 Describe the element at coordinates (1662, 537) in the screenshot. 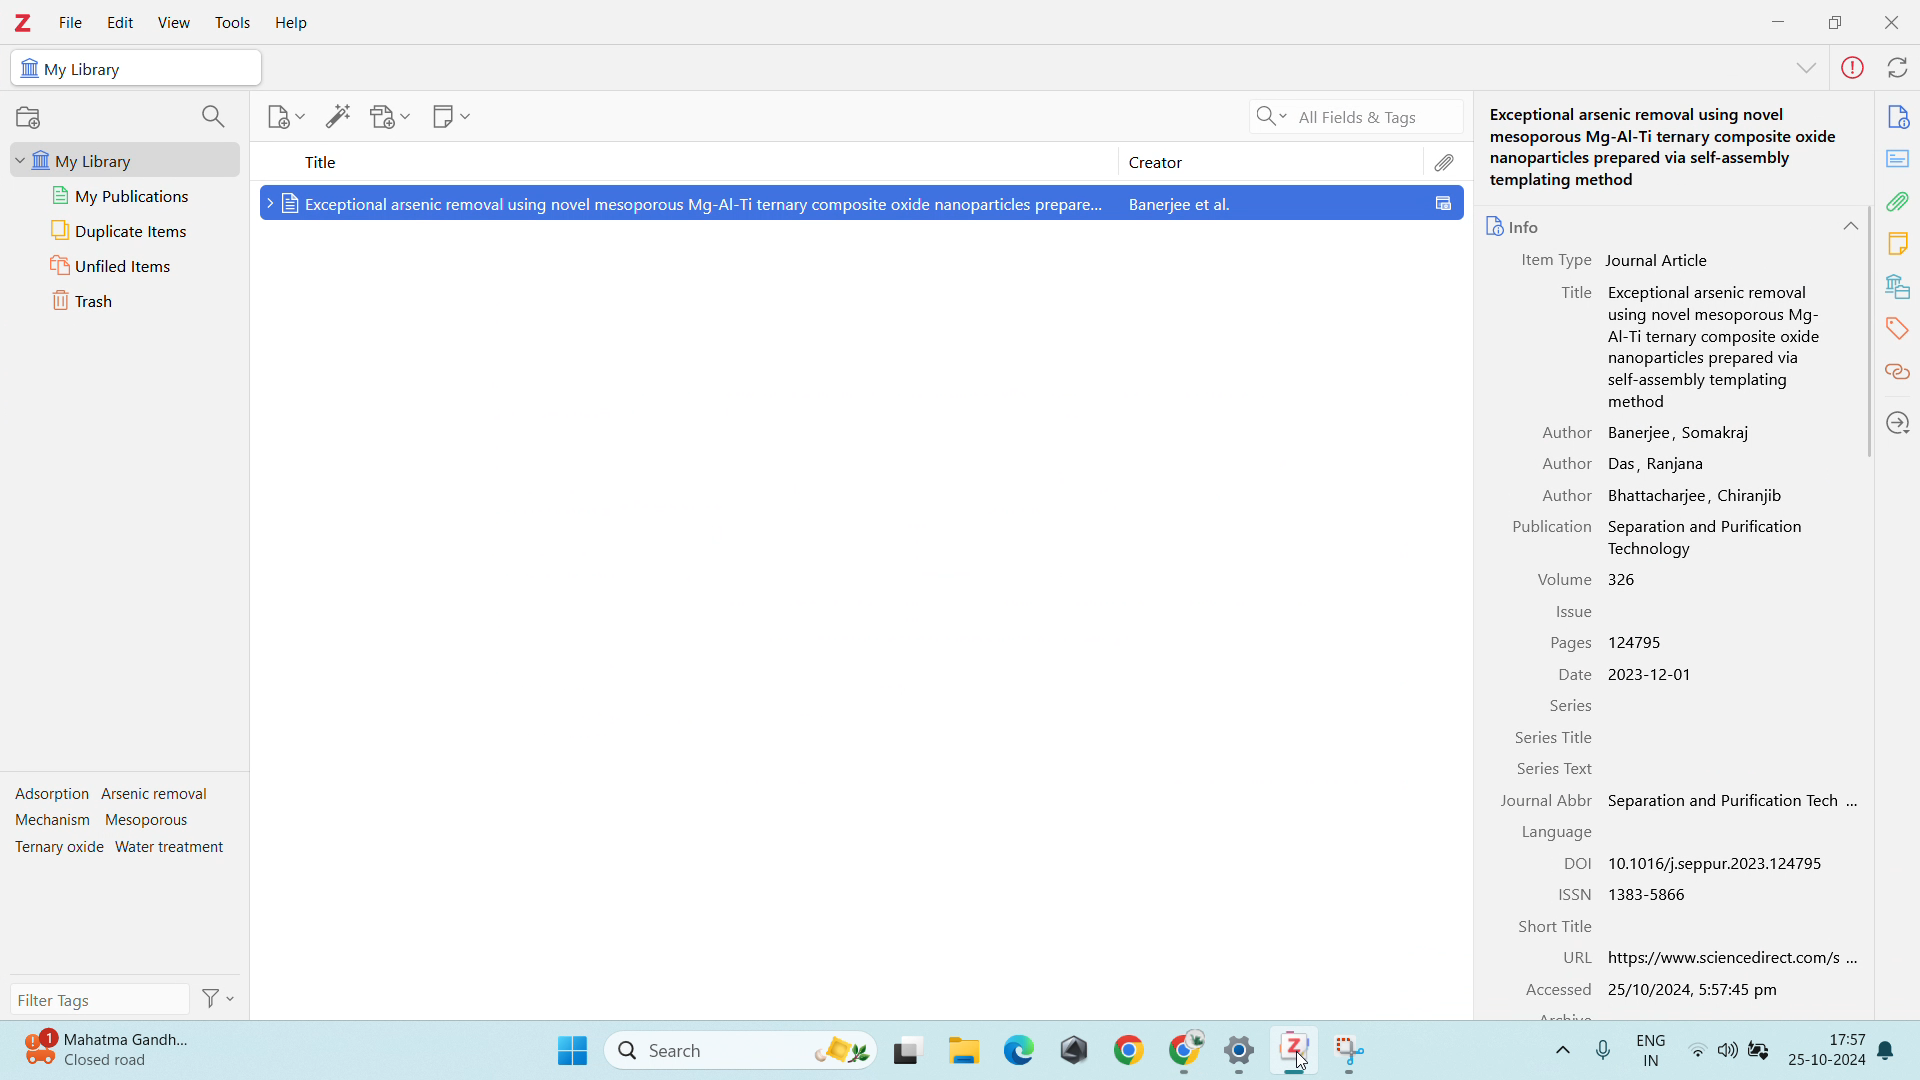

I see `Publication Separation and Purification Technology` at that location.